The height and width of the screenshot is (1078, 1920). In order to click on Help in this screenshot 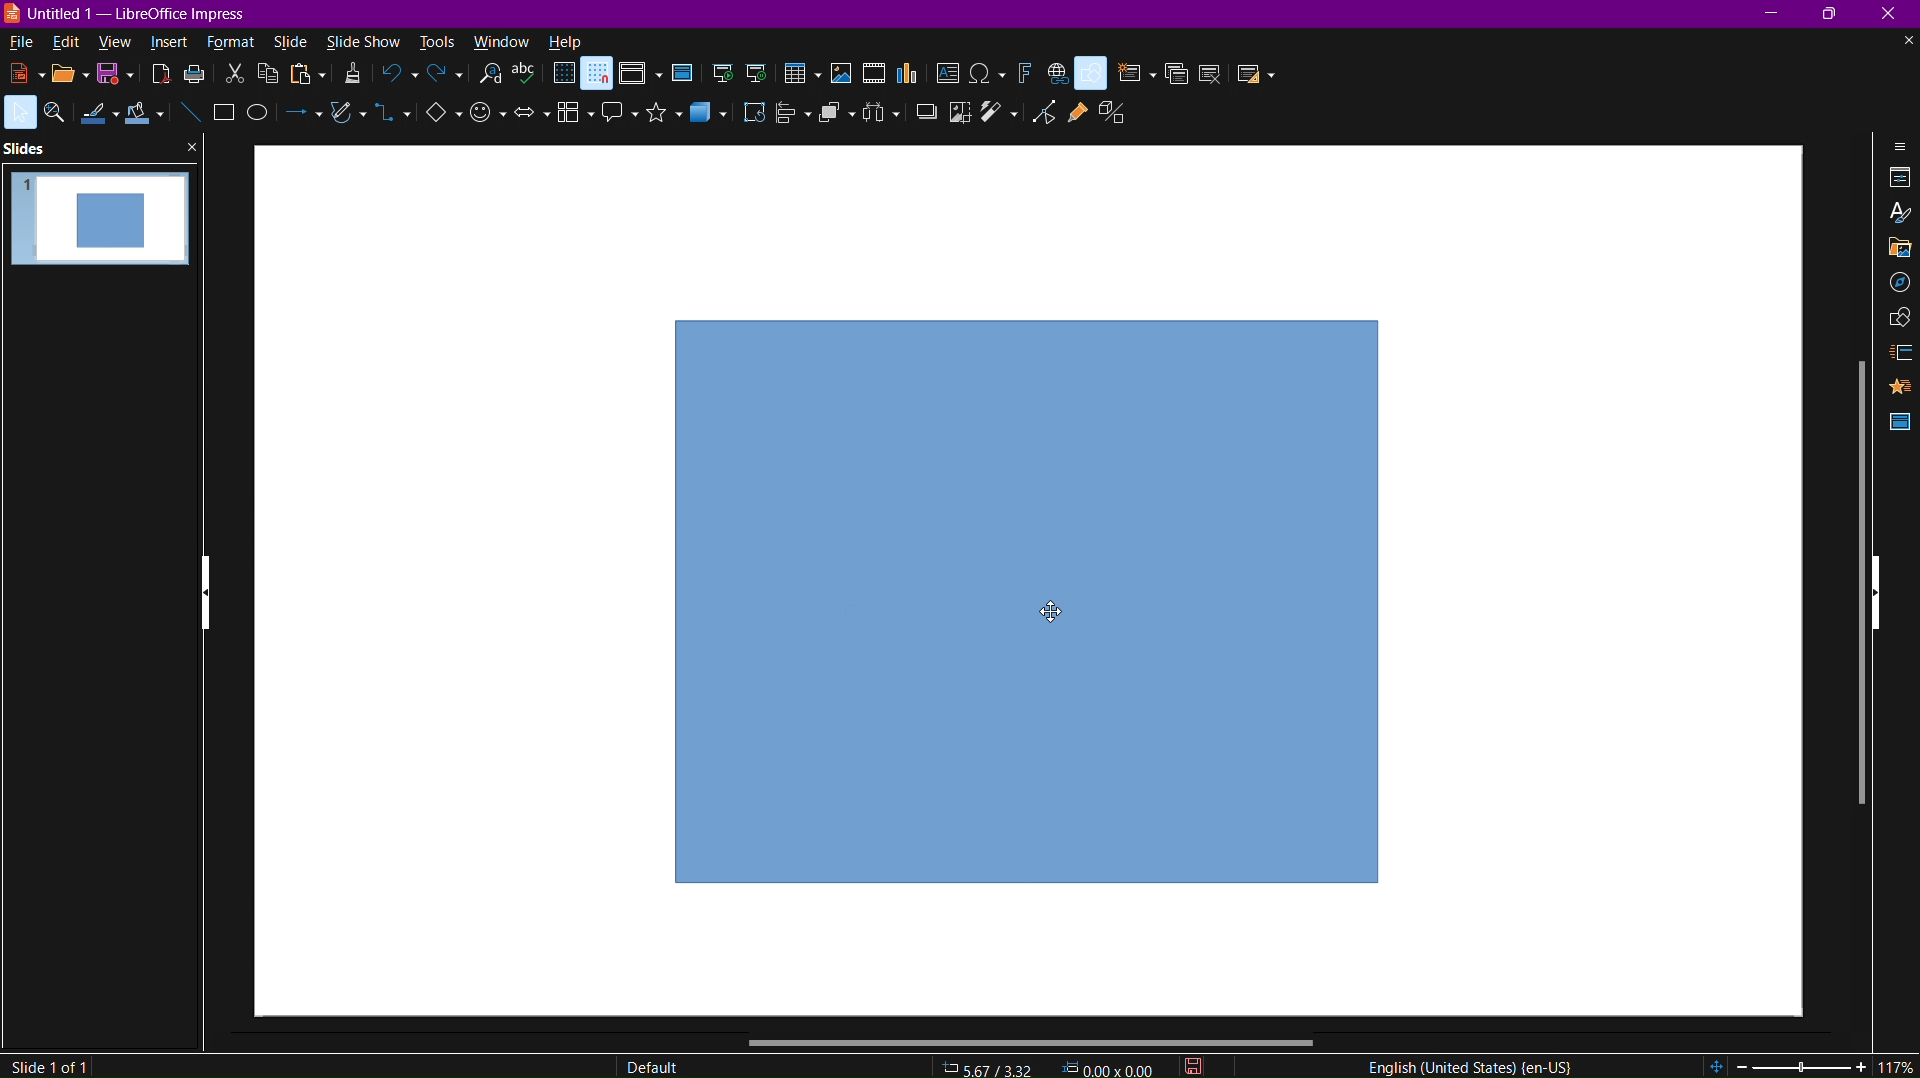, I will do `click(566, 42)`.